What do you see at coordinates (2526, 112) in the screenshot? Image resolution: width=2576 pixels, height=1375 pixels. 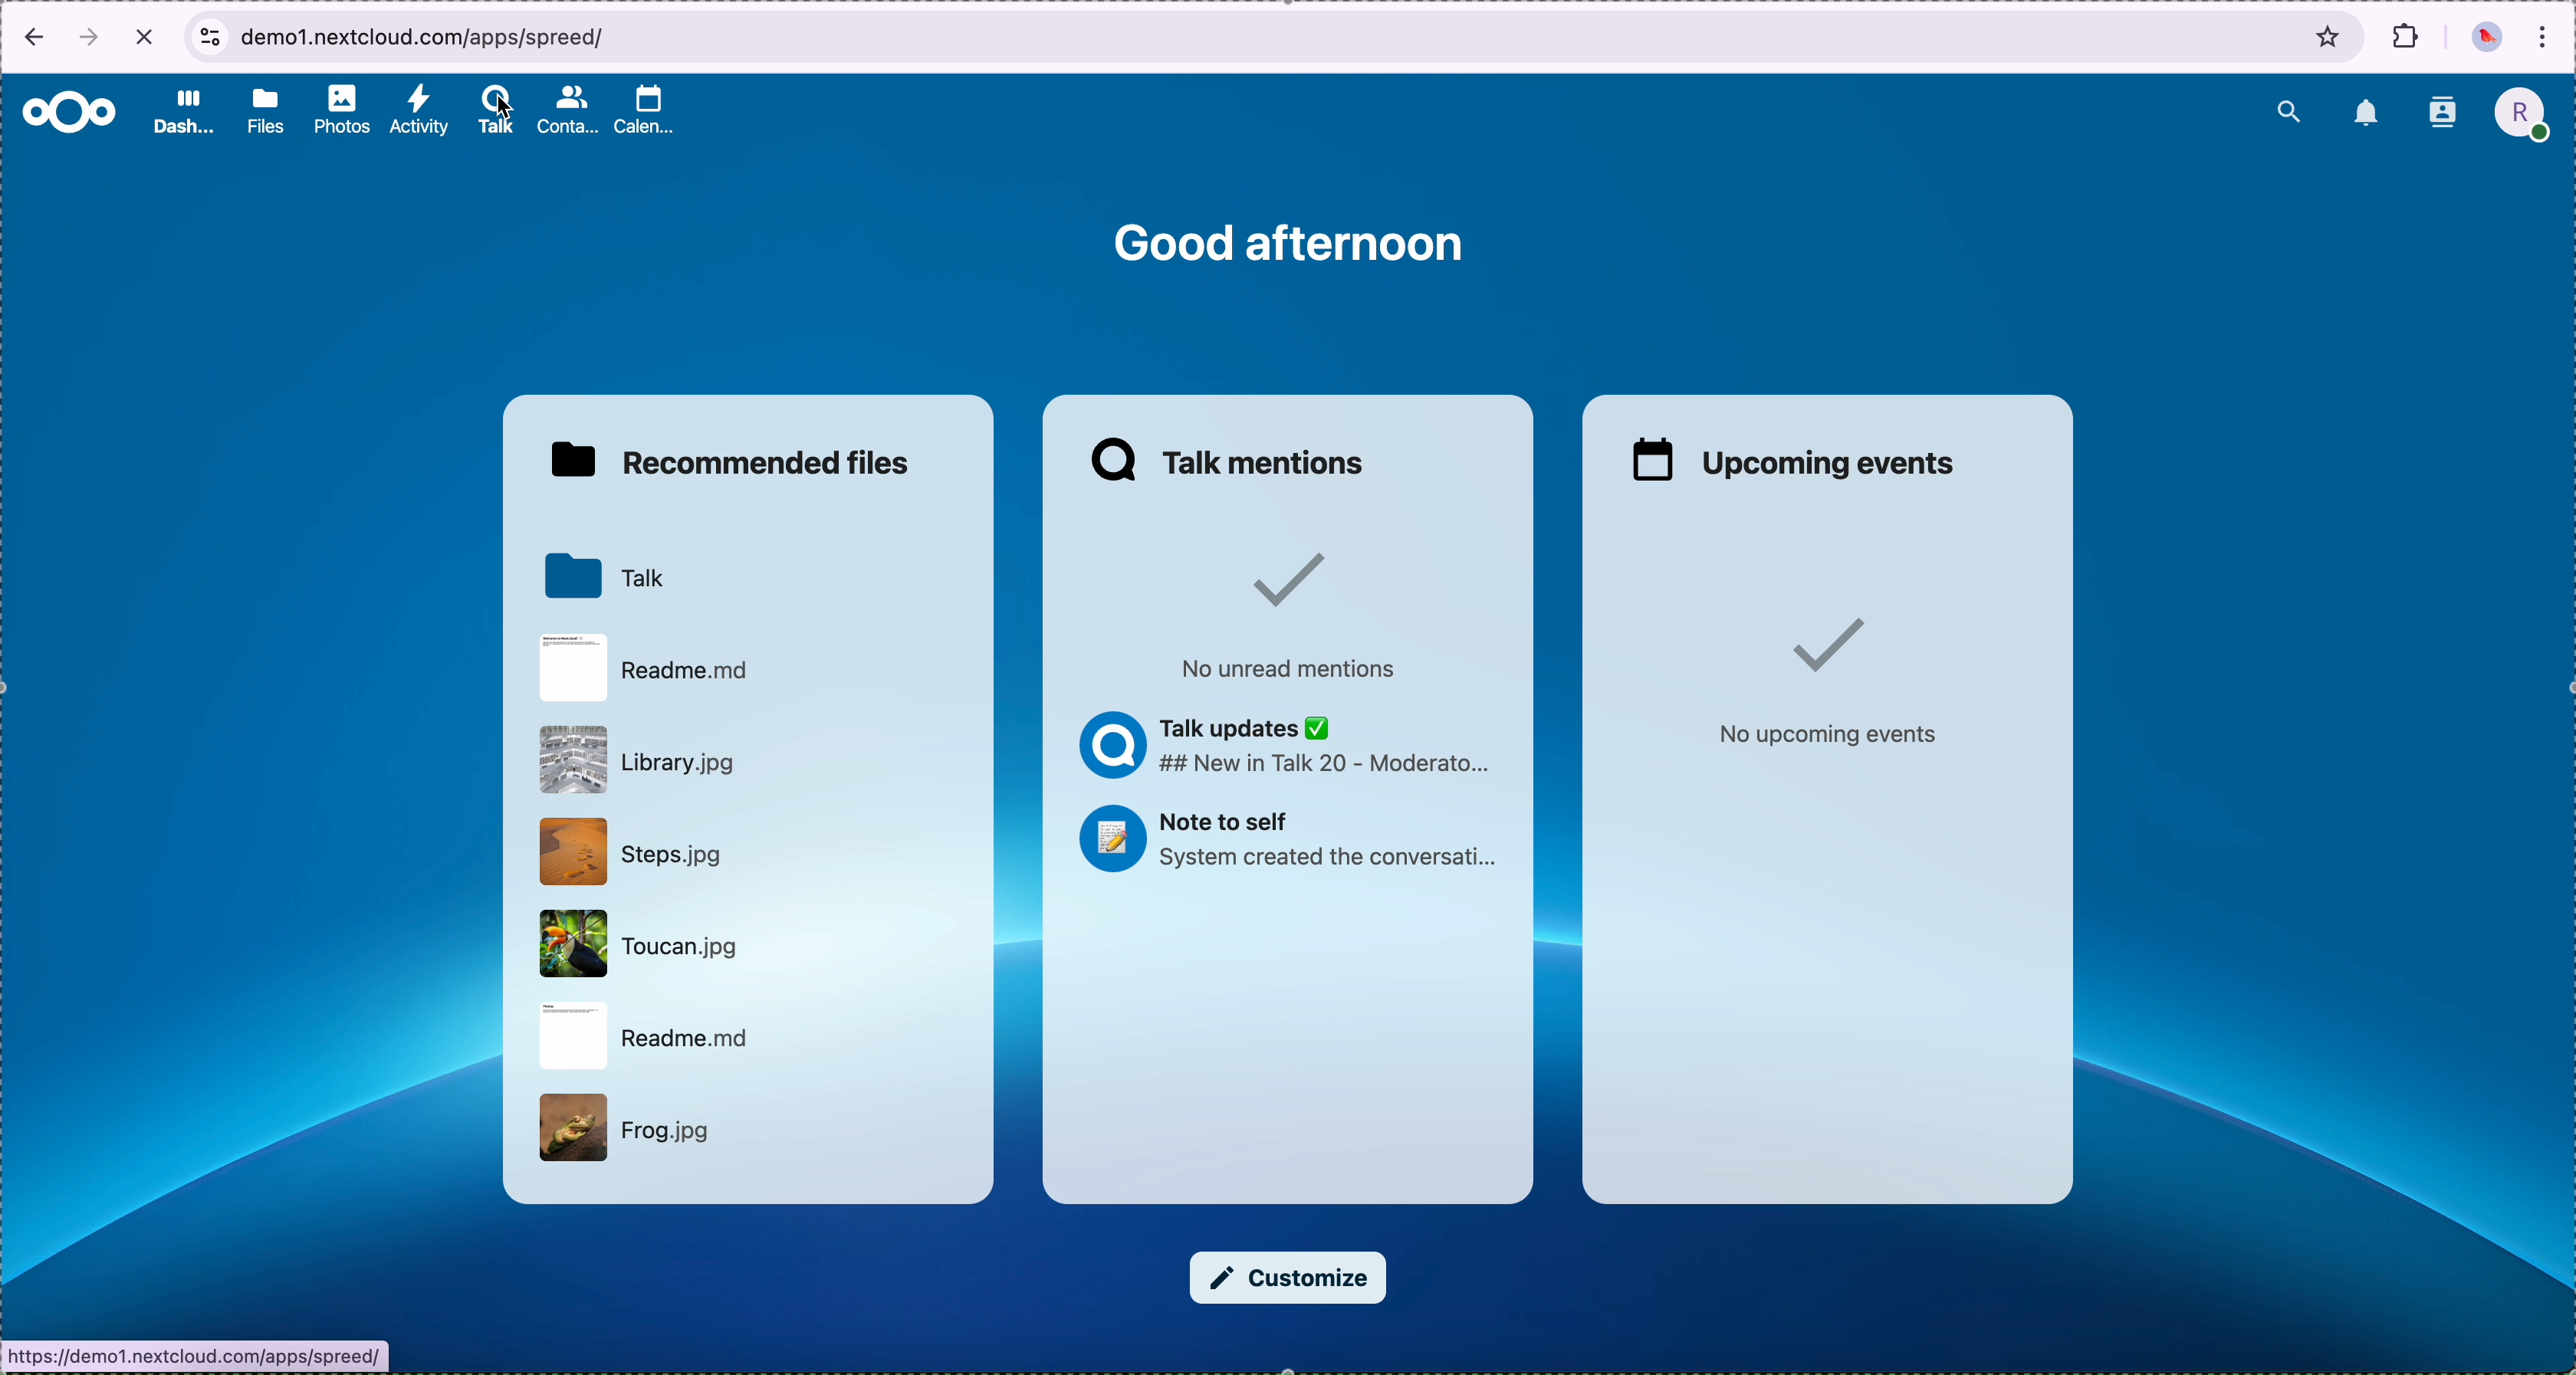 I see `profile picture` at bounding box center [2526, 112].